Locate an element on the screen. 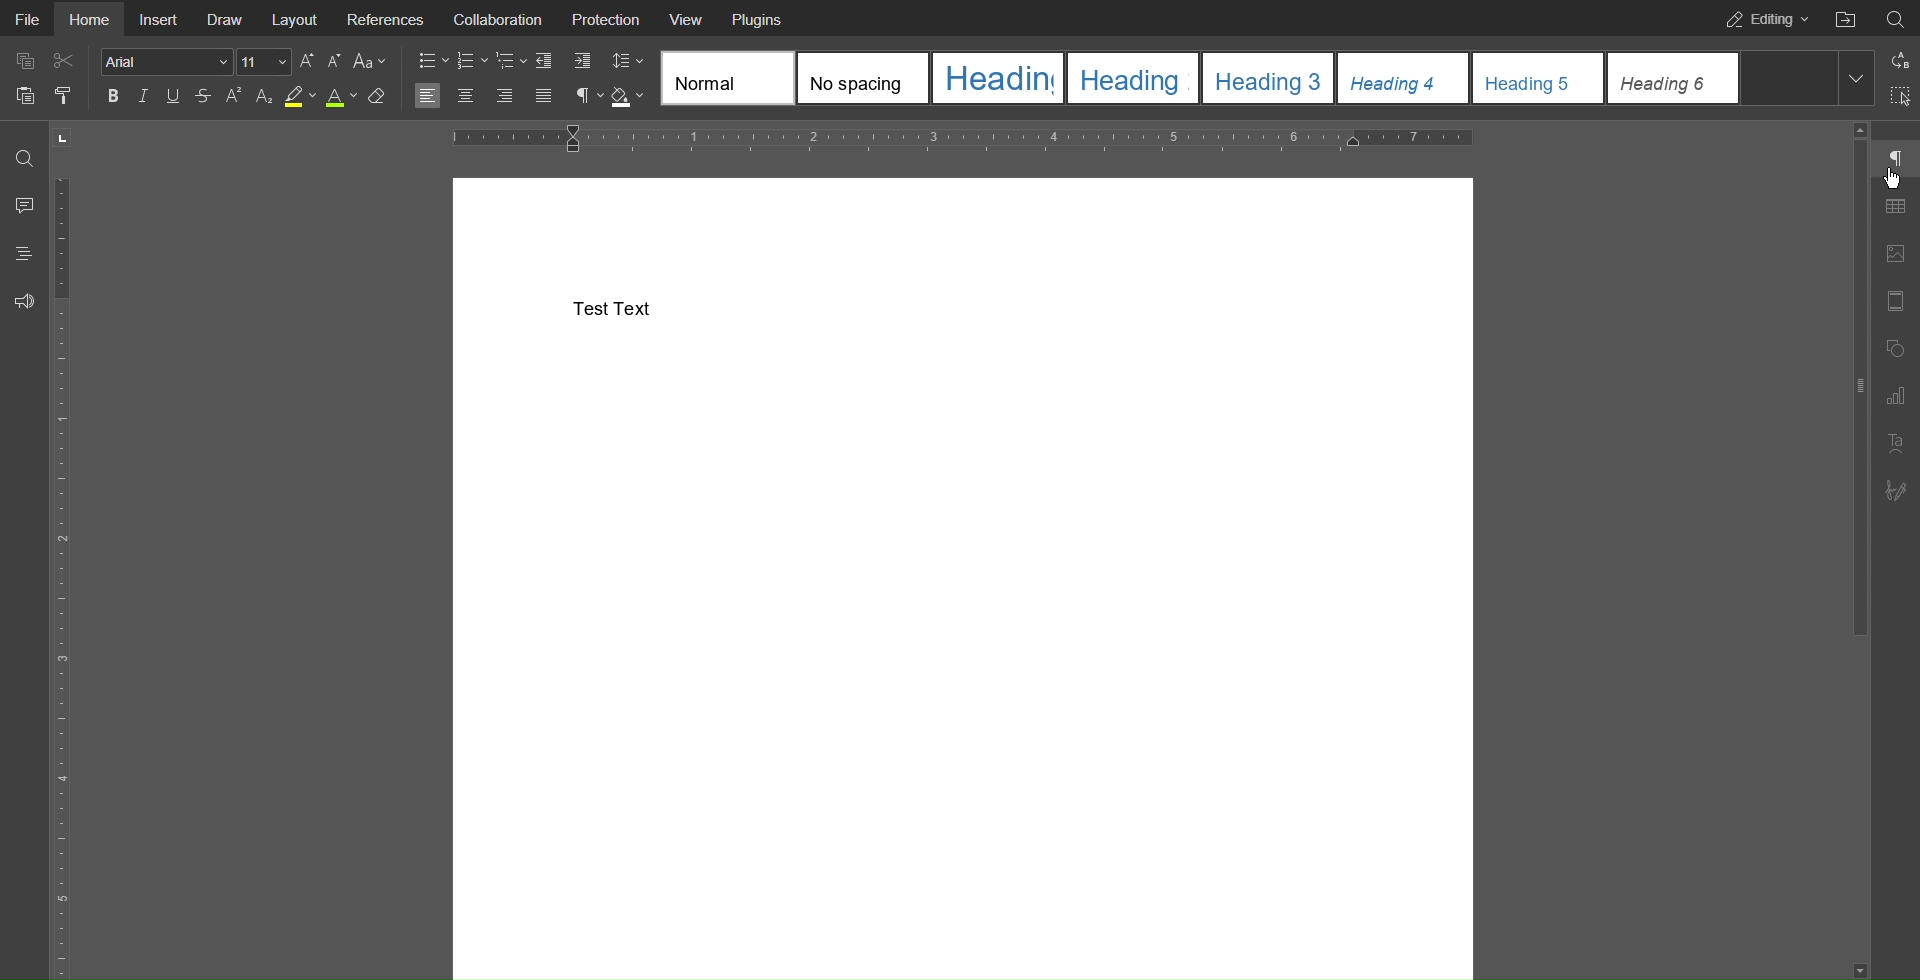 The width and height of the screenshot is (1920, 980). slider is located at coordinates (1843, 384).